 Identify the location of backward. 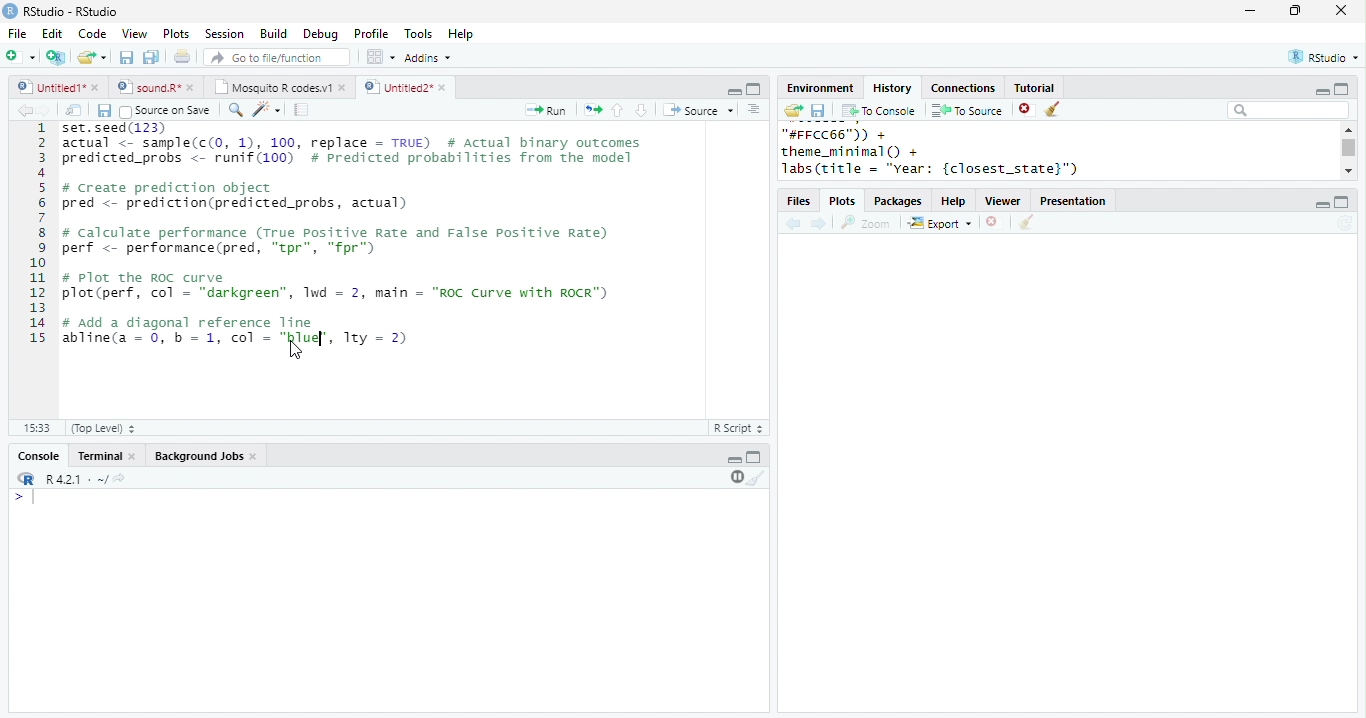
(24, 110).